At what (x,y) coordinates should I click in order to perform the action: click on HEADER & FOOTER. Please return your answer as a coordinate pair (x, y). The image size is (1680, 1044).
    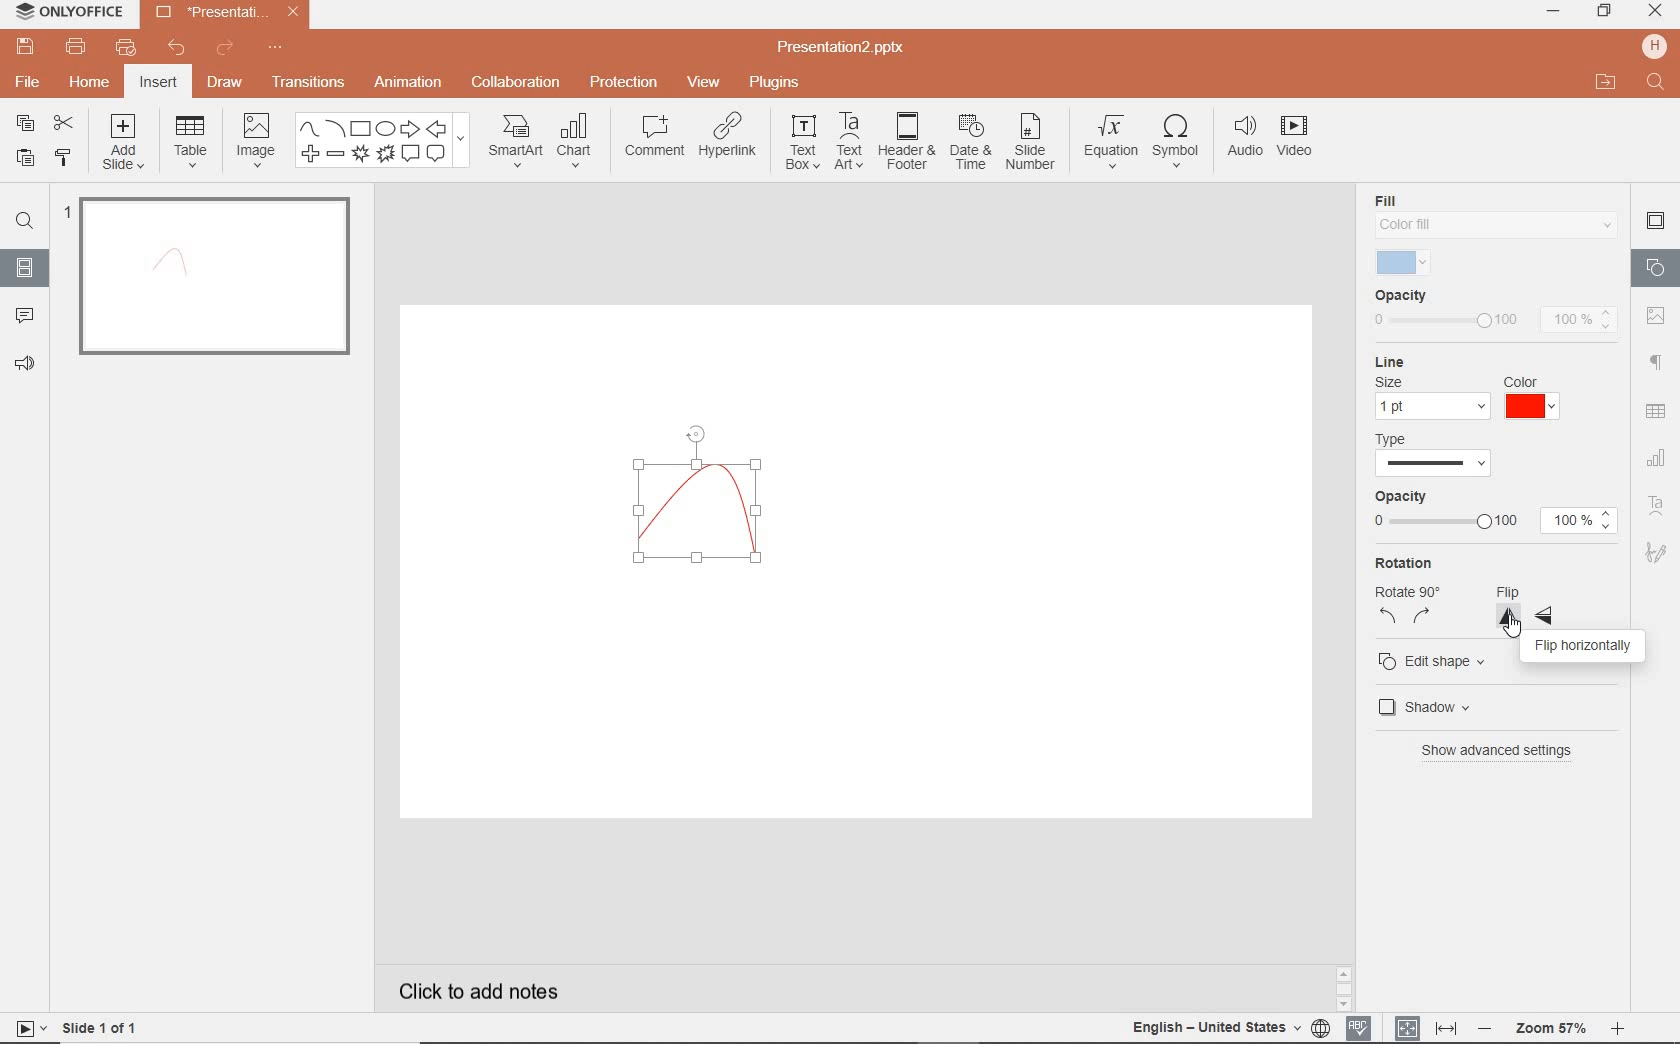
    Looking at the image, I should click on (905, 142).